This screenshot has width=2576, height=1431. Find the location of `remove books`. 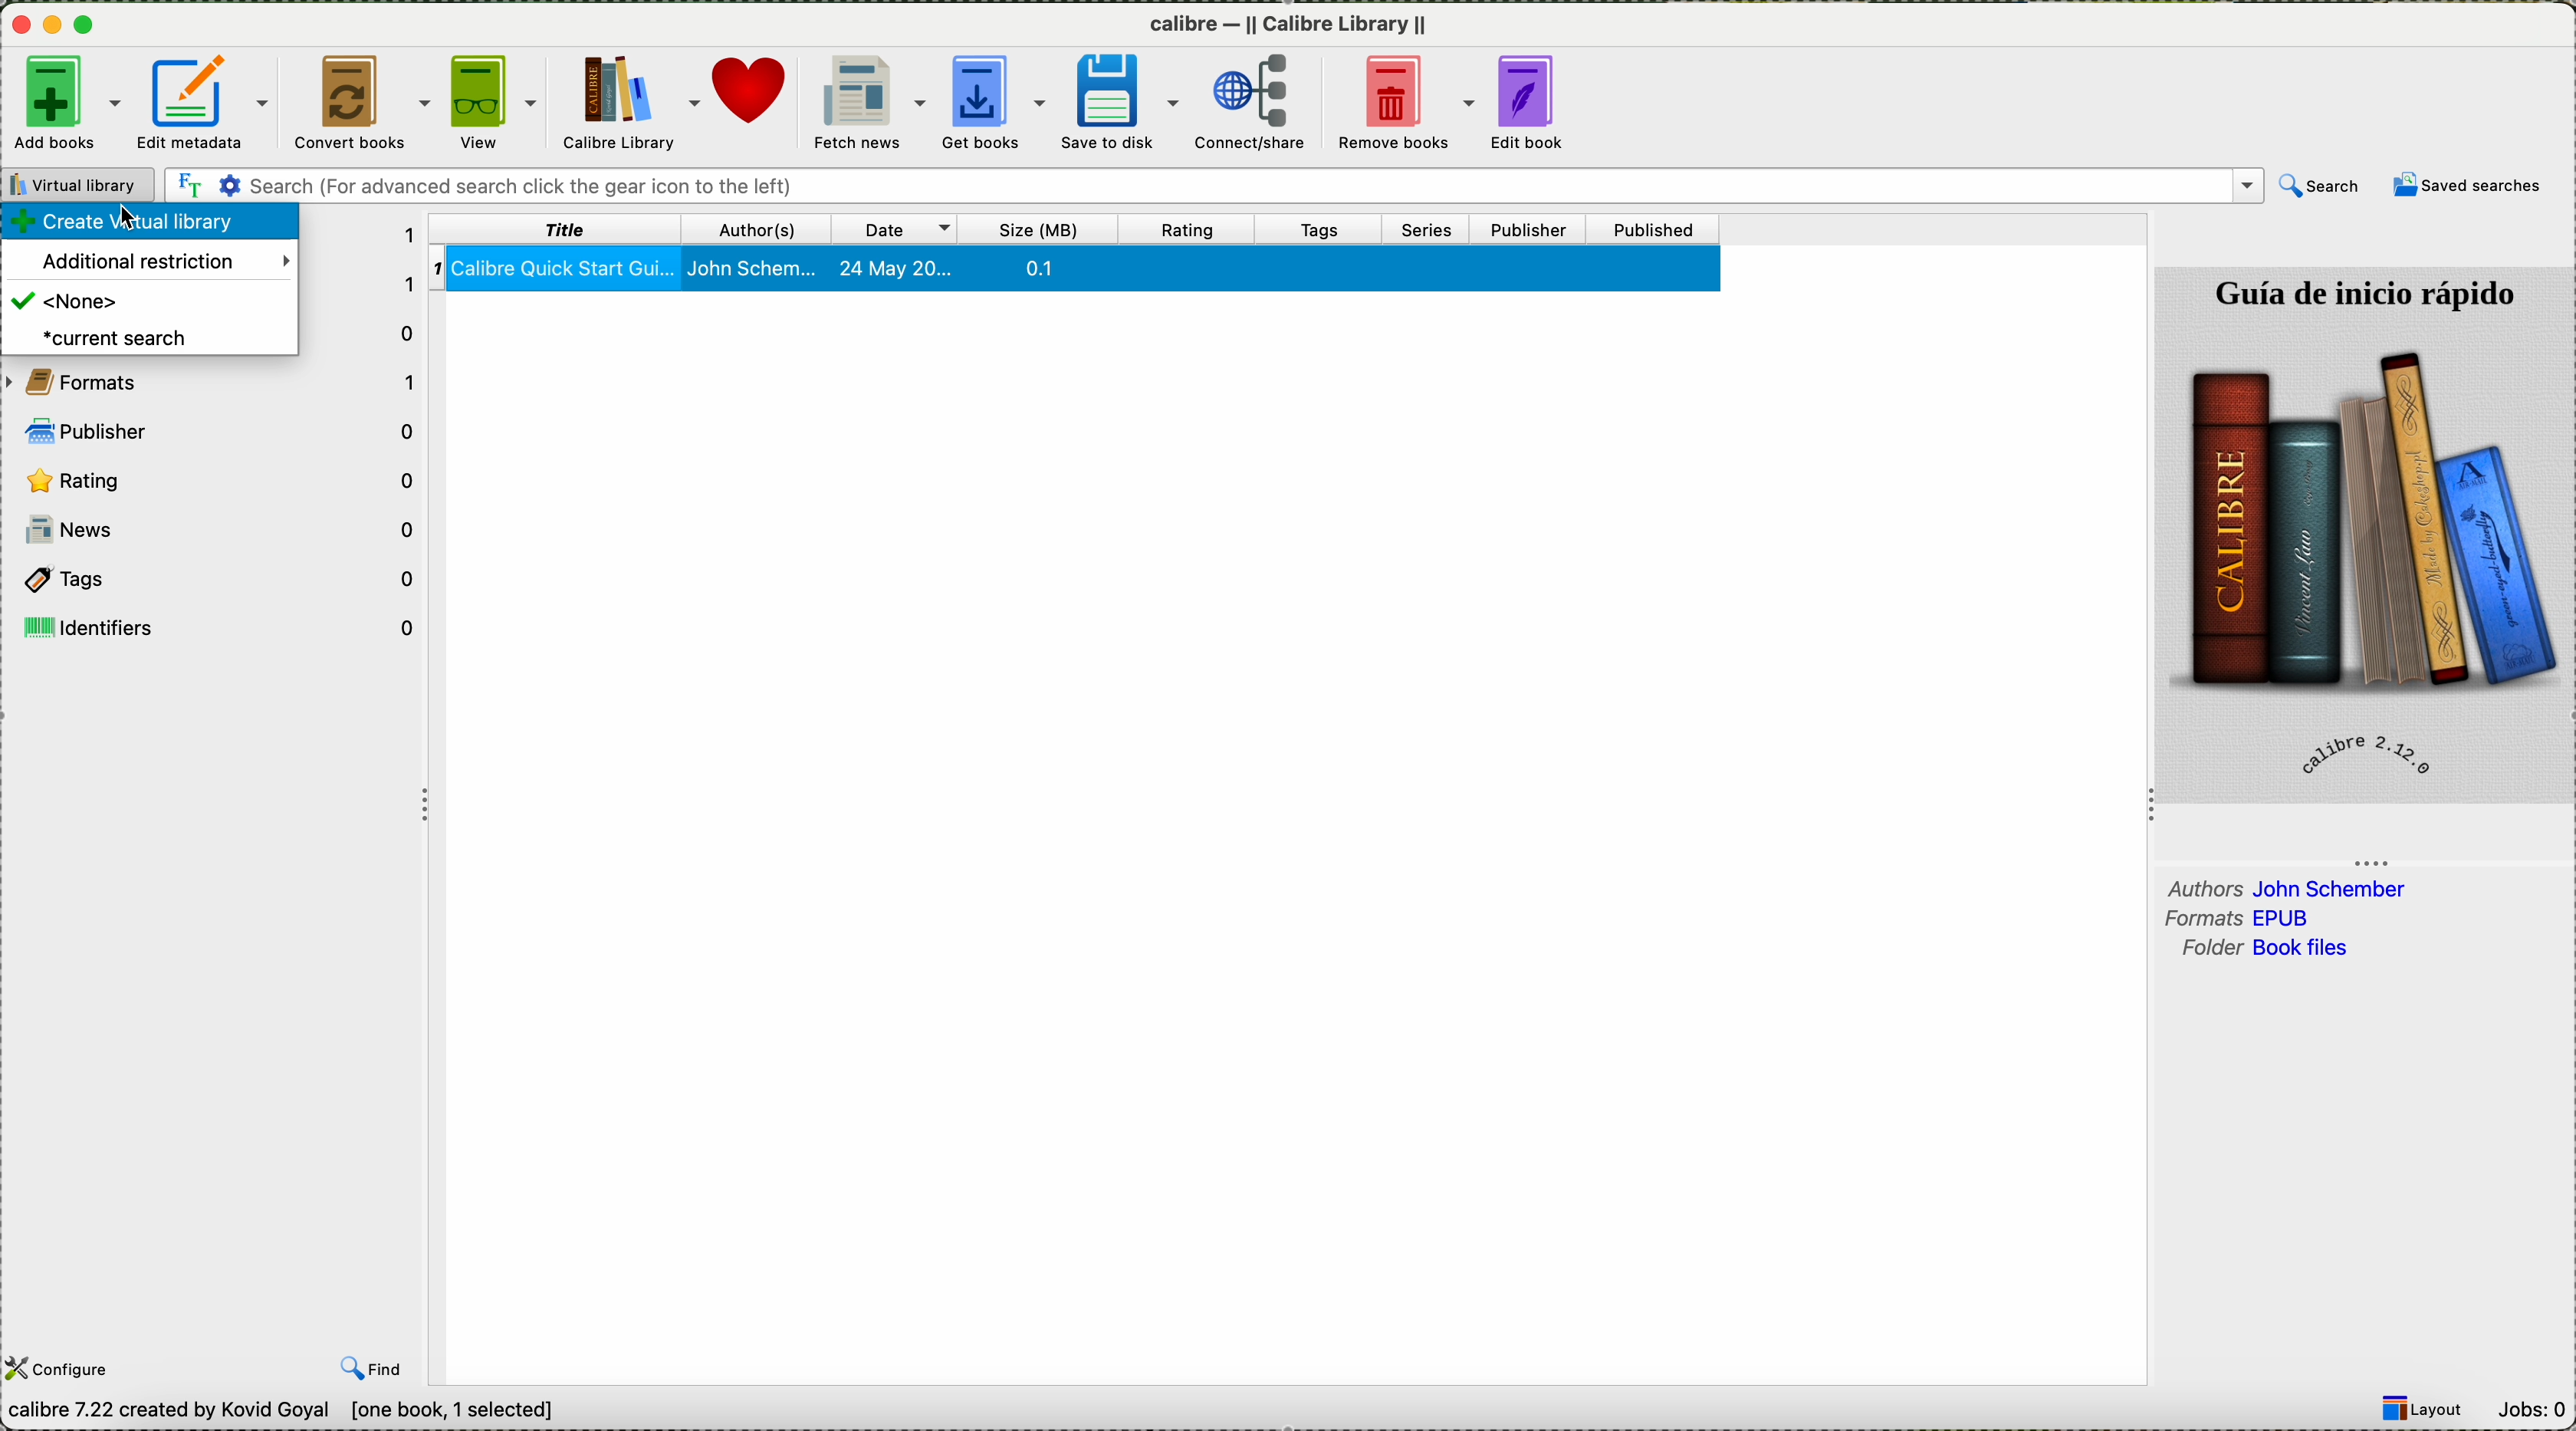

remove books is located at coordinates (1413, 104).